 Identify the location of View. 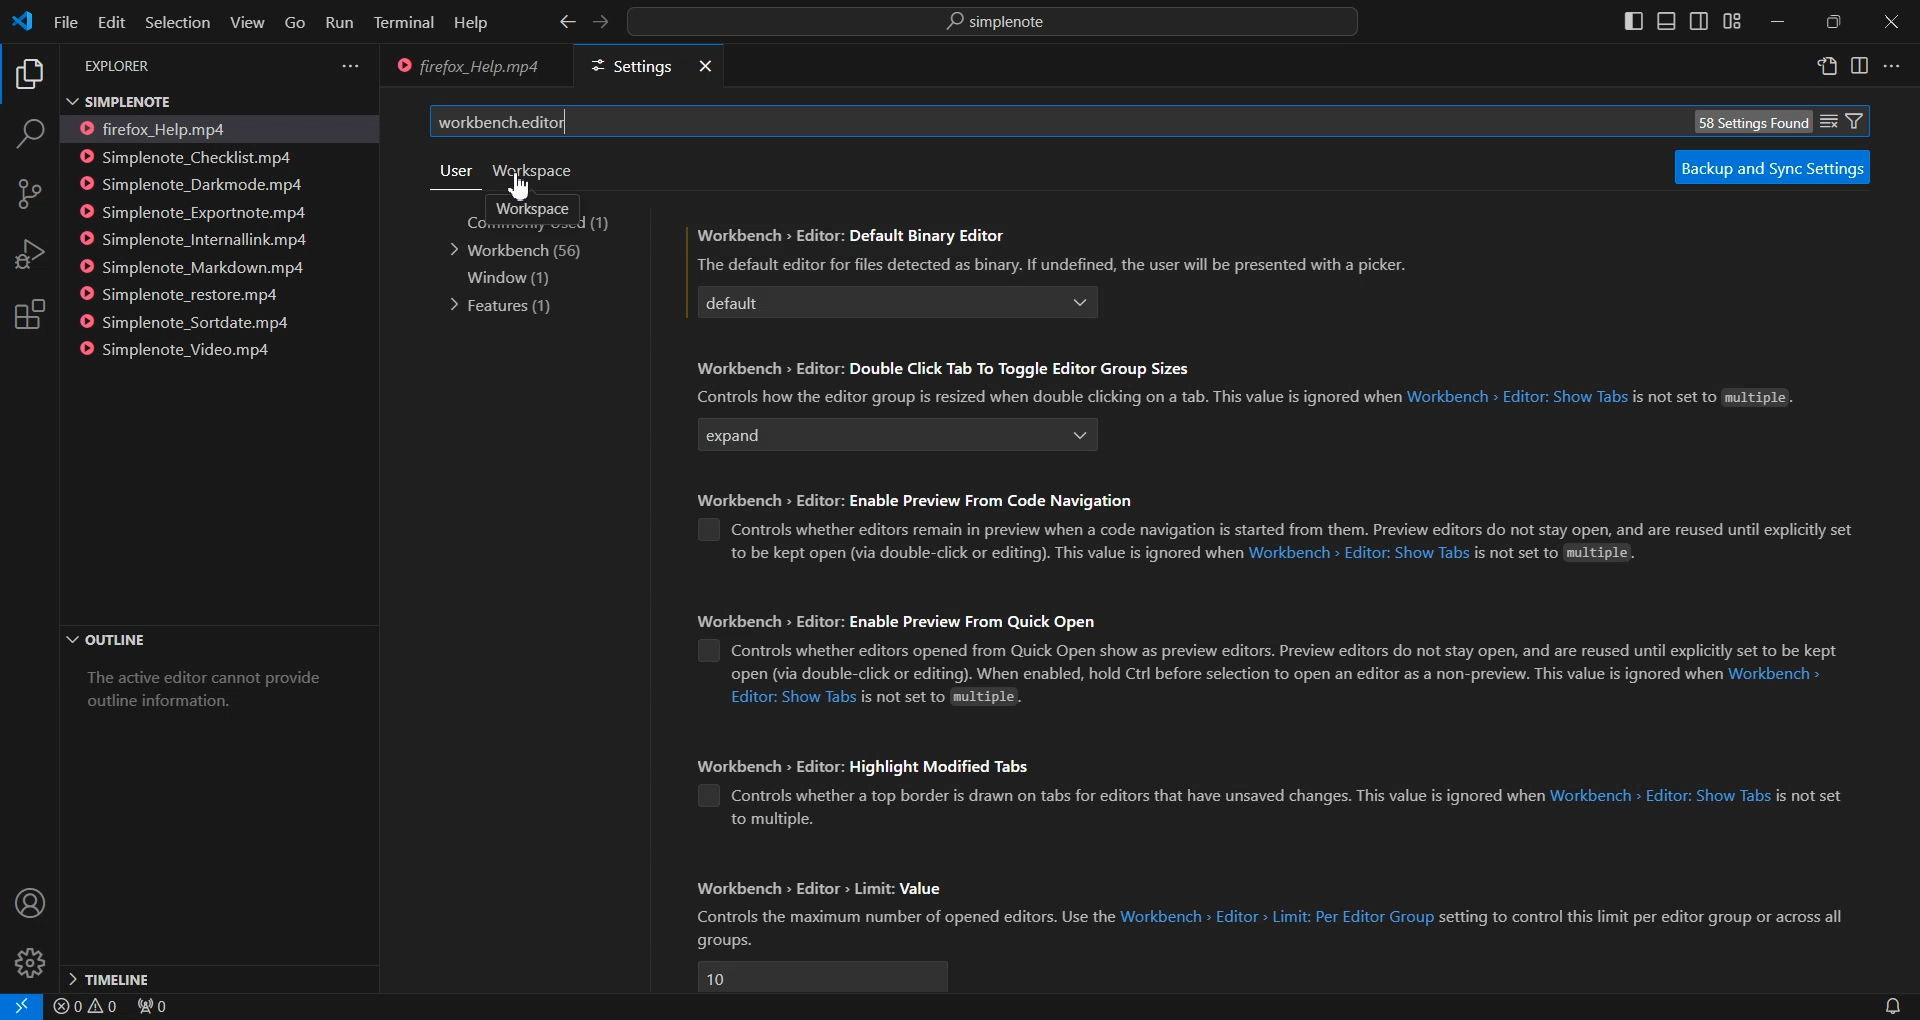
(247, 22).